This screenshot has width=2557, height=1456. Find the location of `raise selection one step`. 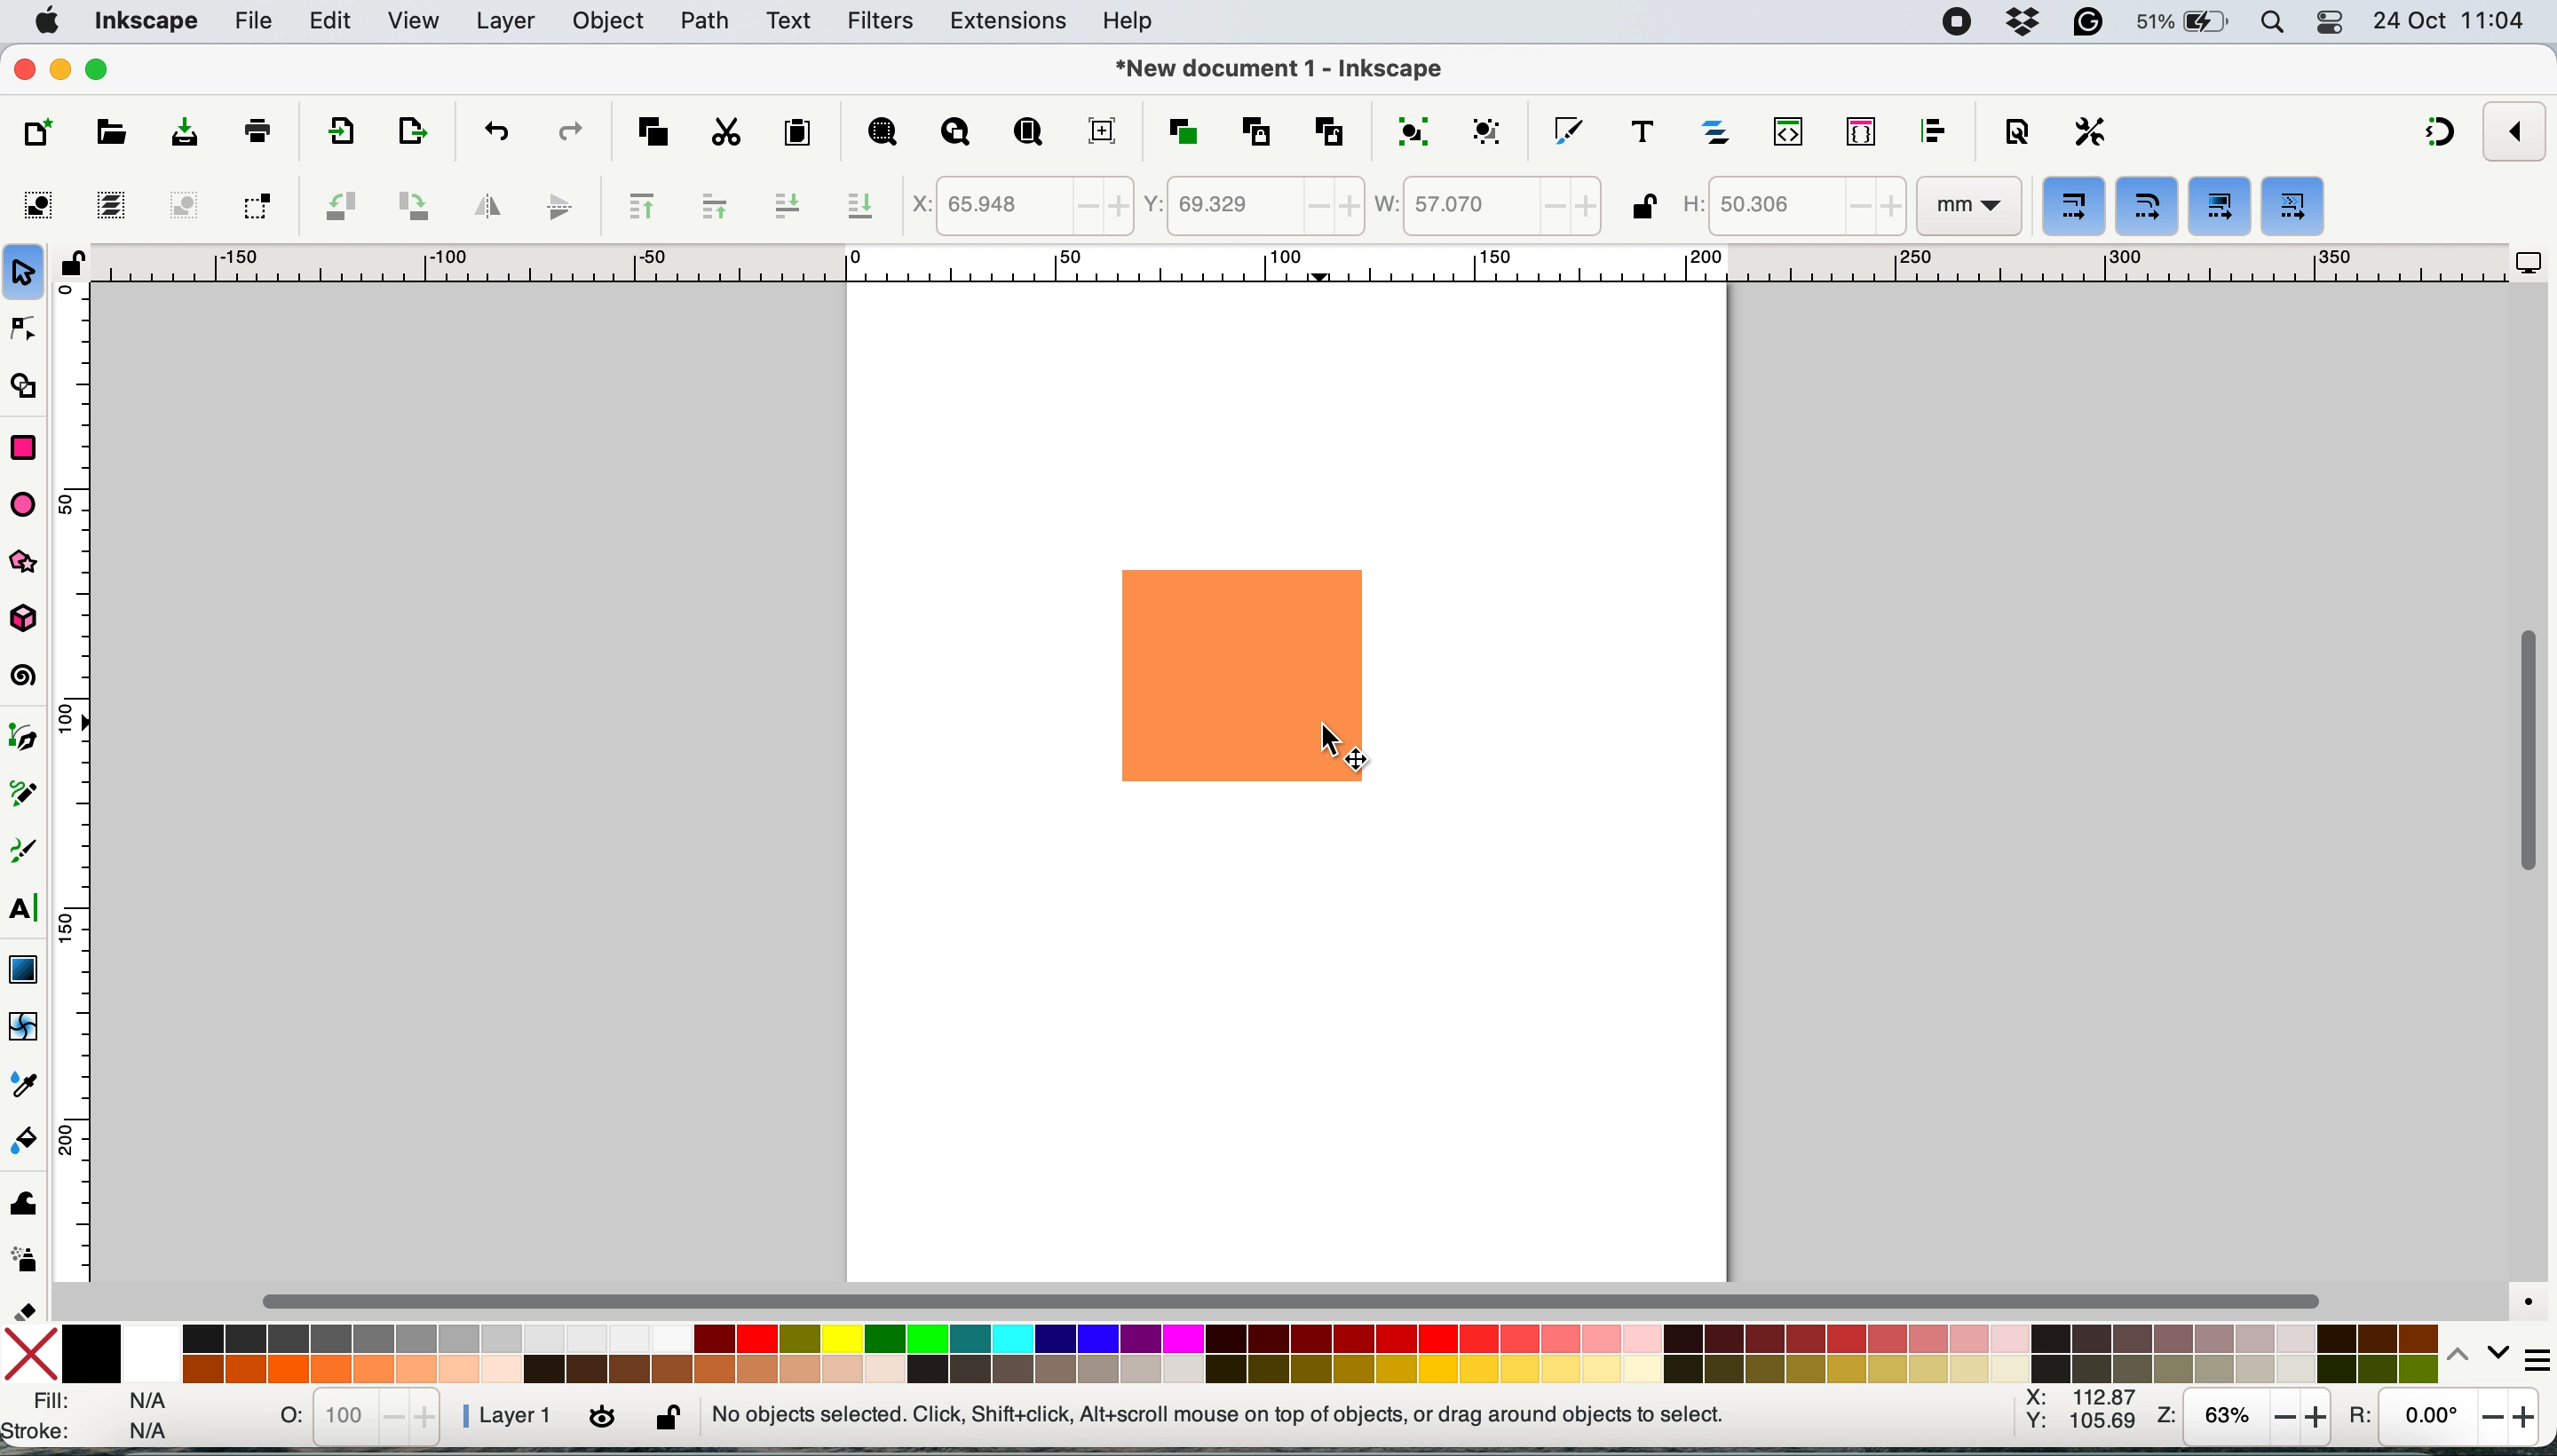

raise selection one step is located at coordinates (713, 207).